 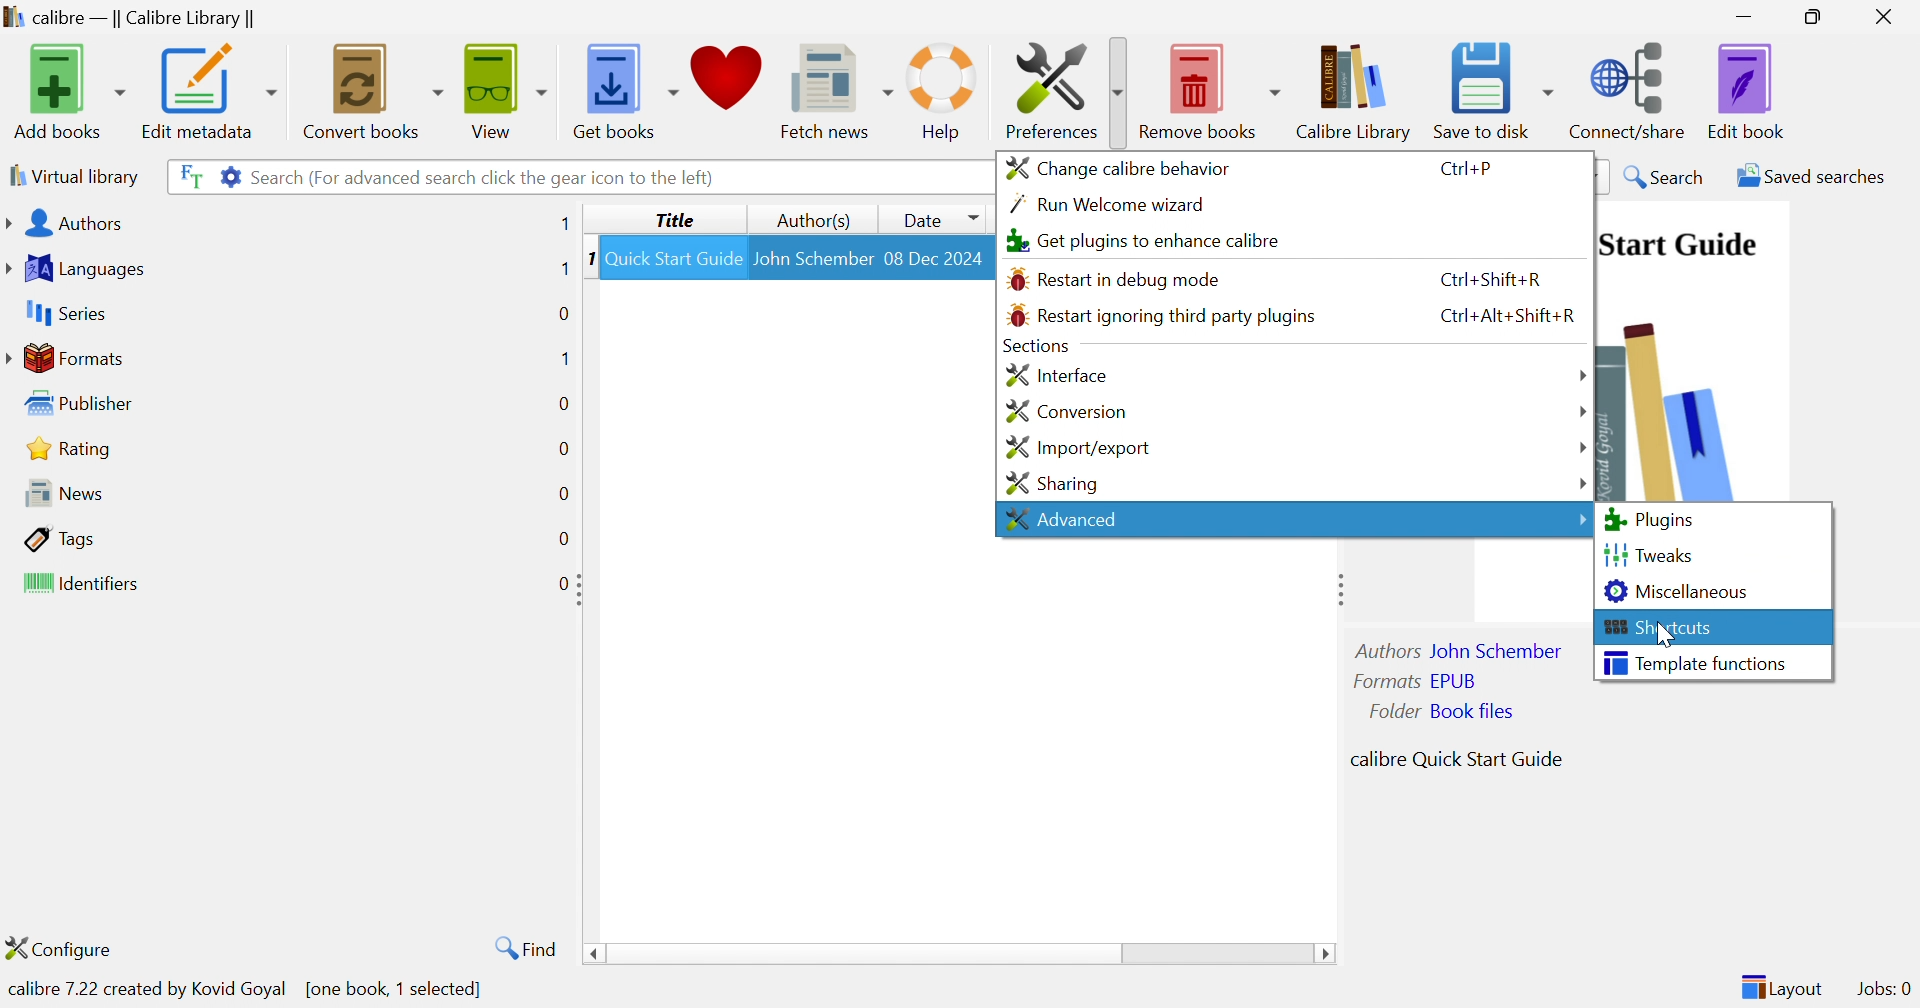 I want to click on Add books, so click(x=66, y=91).